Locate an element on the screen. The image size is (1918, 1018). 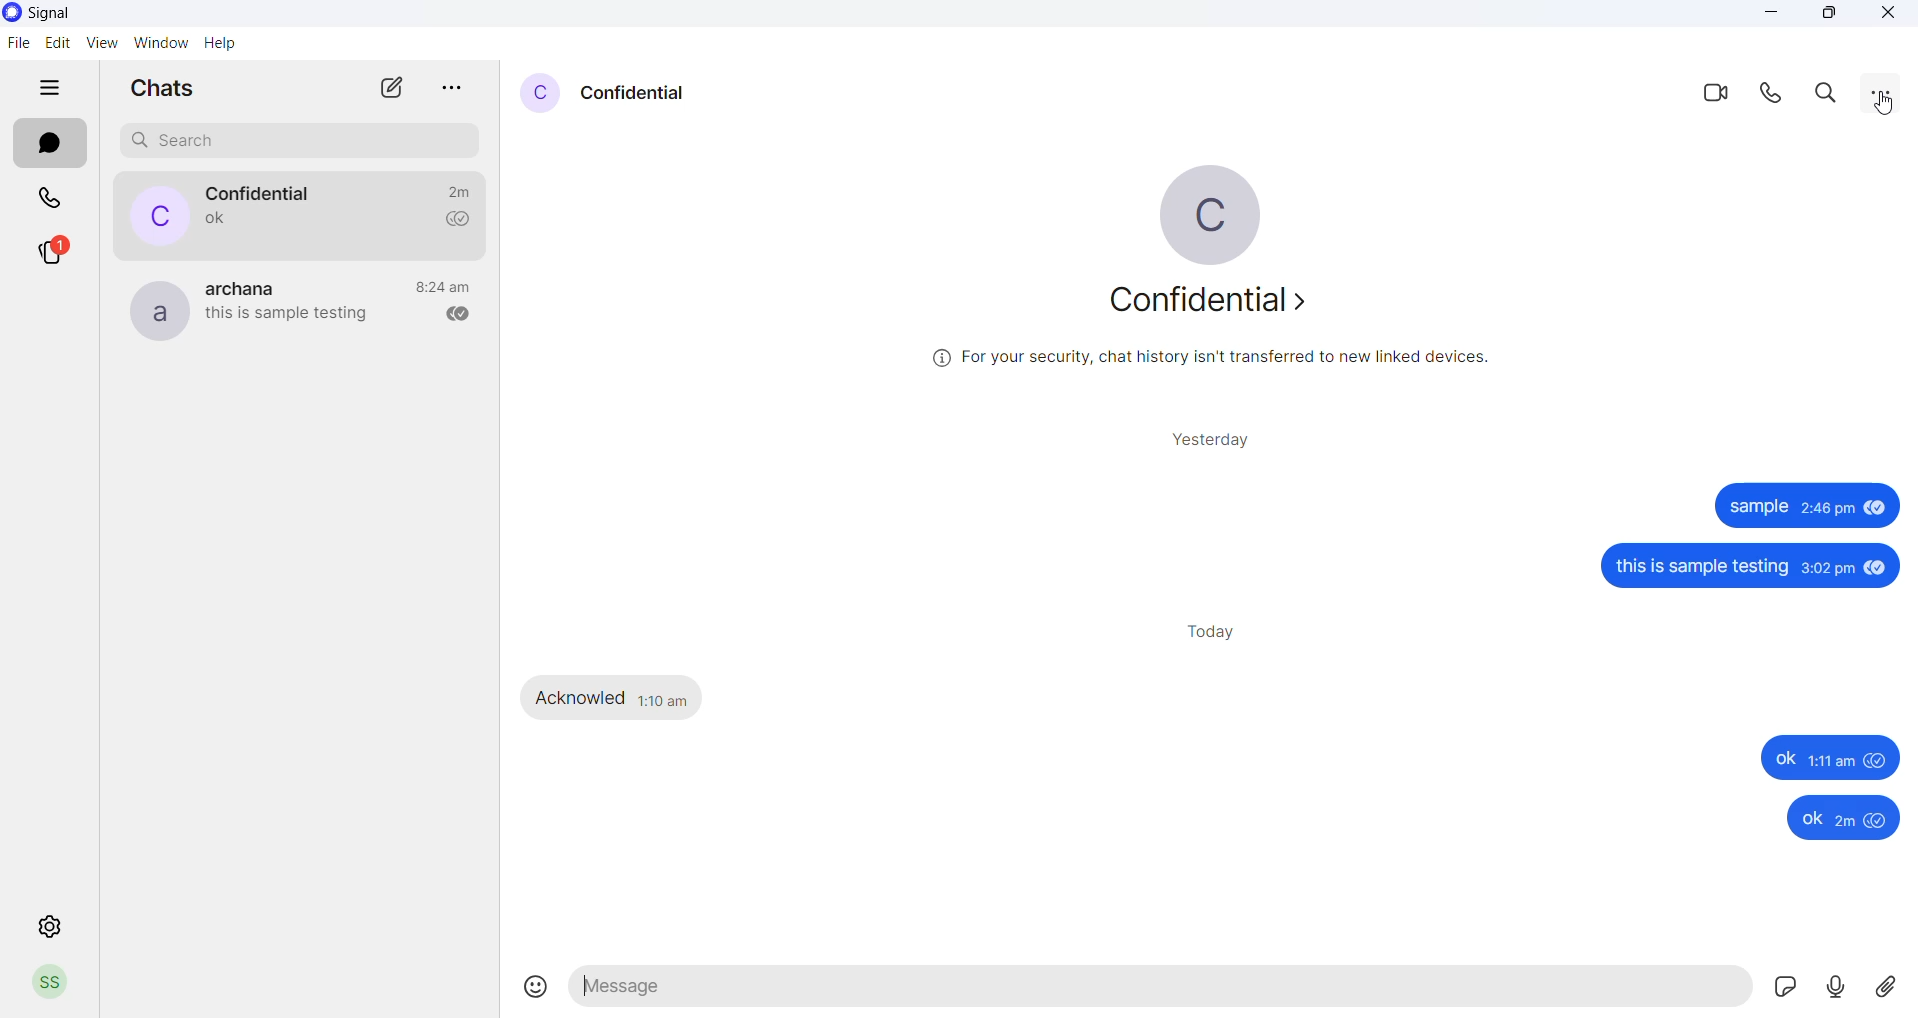
security related information is located at coordinates (1229, 361).